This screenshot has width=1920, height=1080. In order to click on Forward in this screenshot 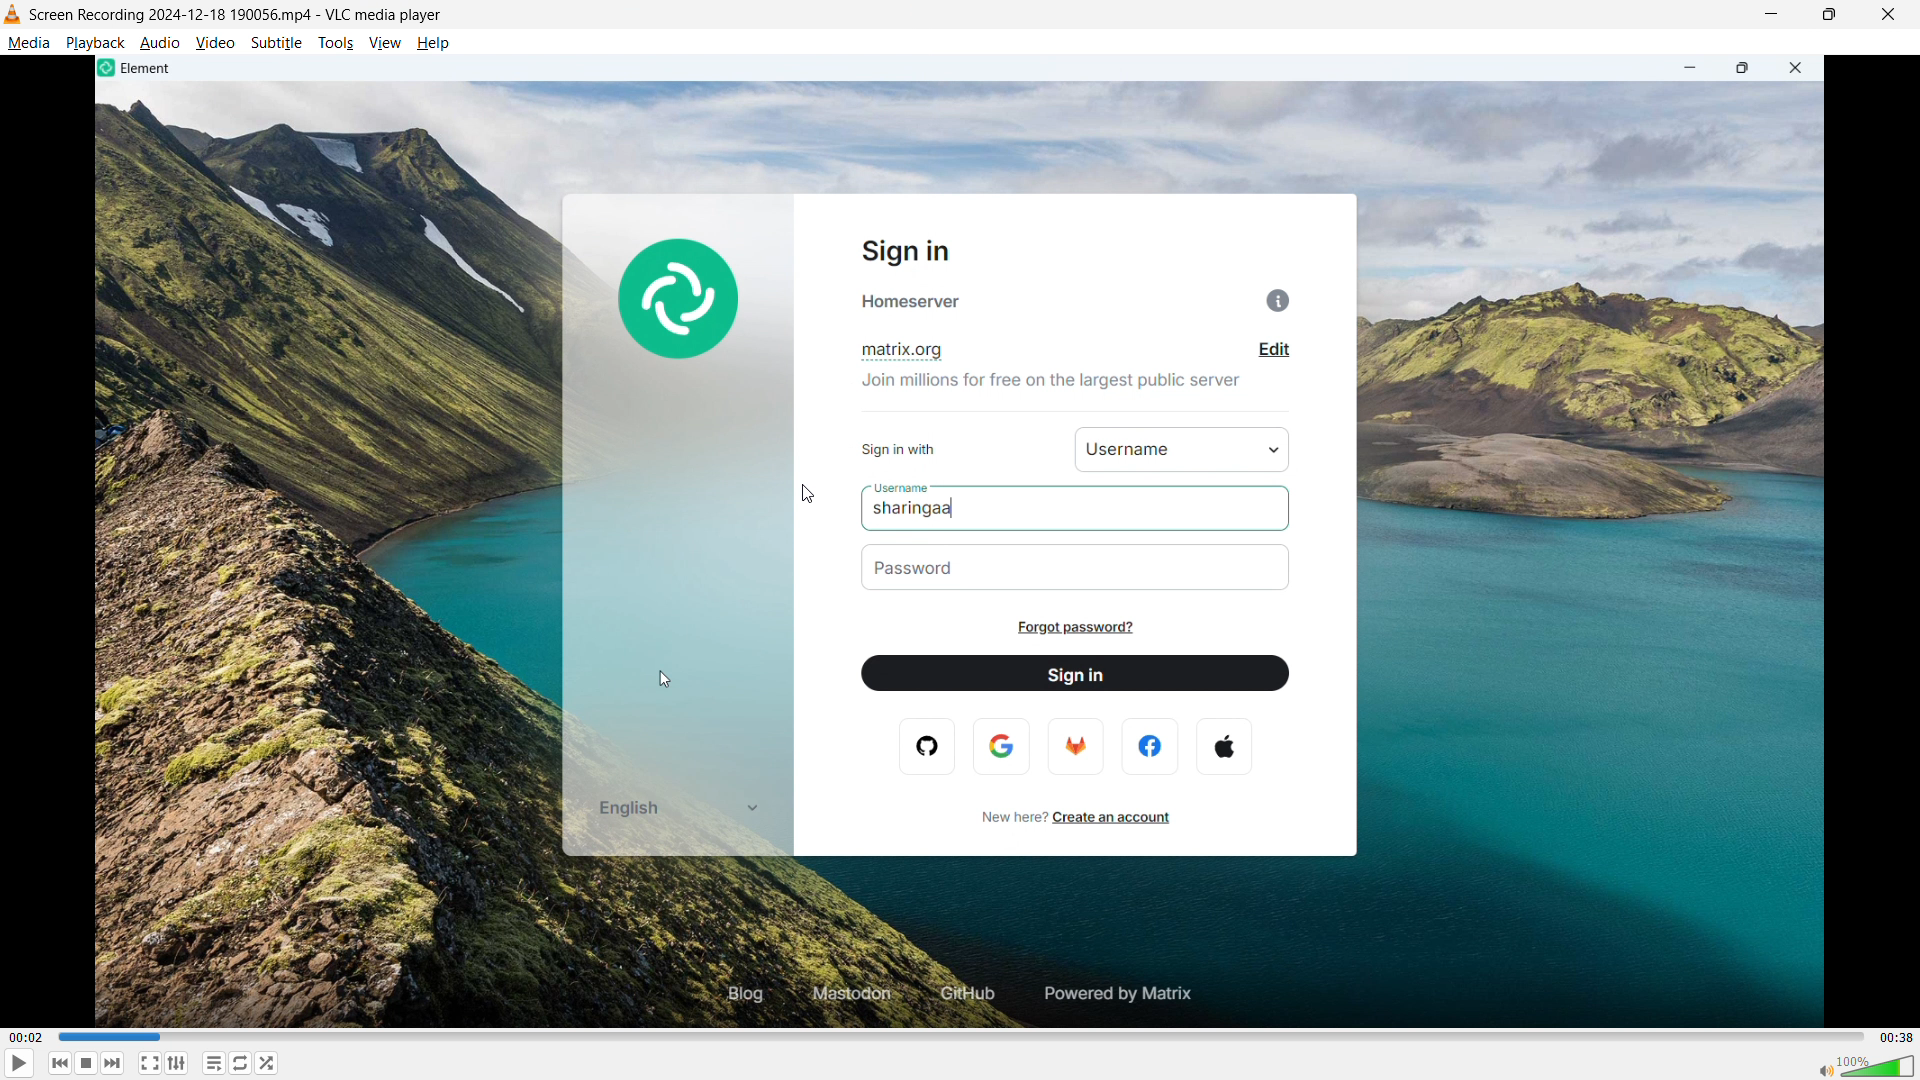, I will do `click(121, 1063)`.